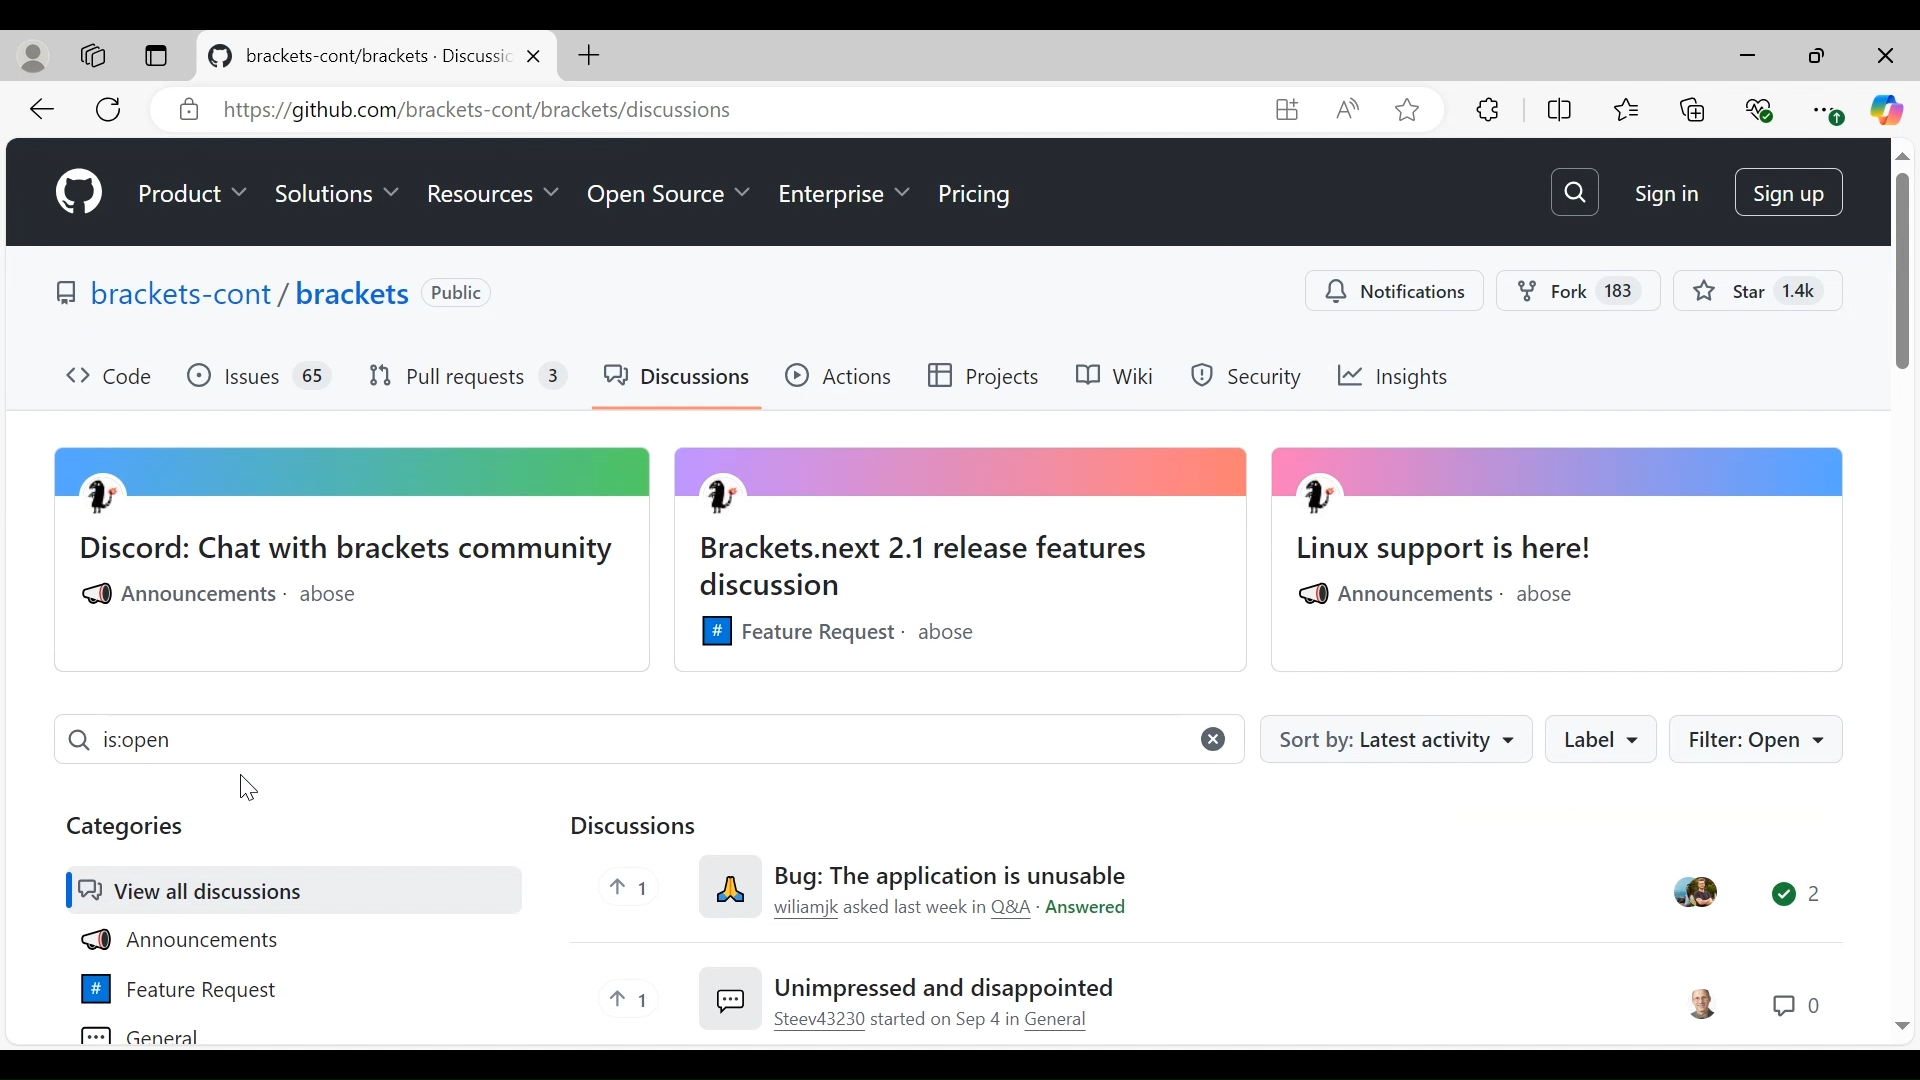  What do you see at coordinates (1286, 109) in the screenshot?
I see `Widget` at bounding box center [1286, 109].